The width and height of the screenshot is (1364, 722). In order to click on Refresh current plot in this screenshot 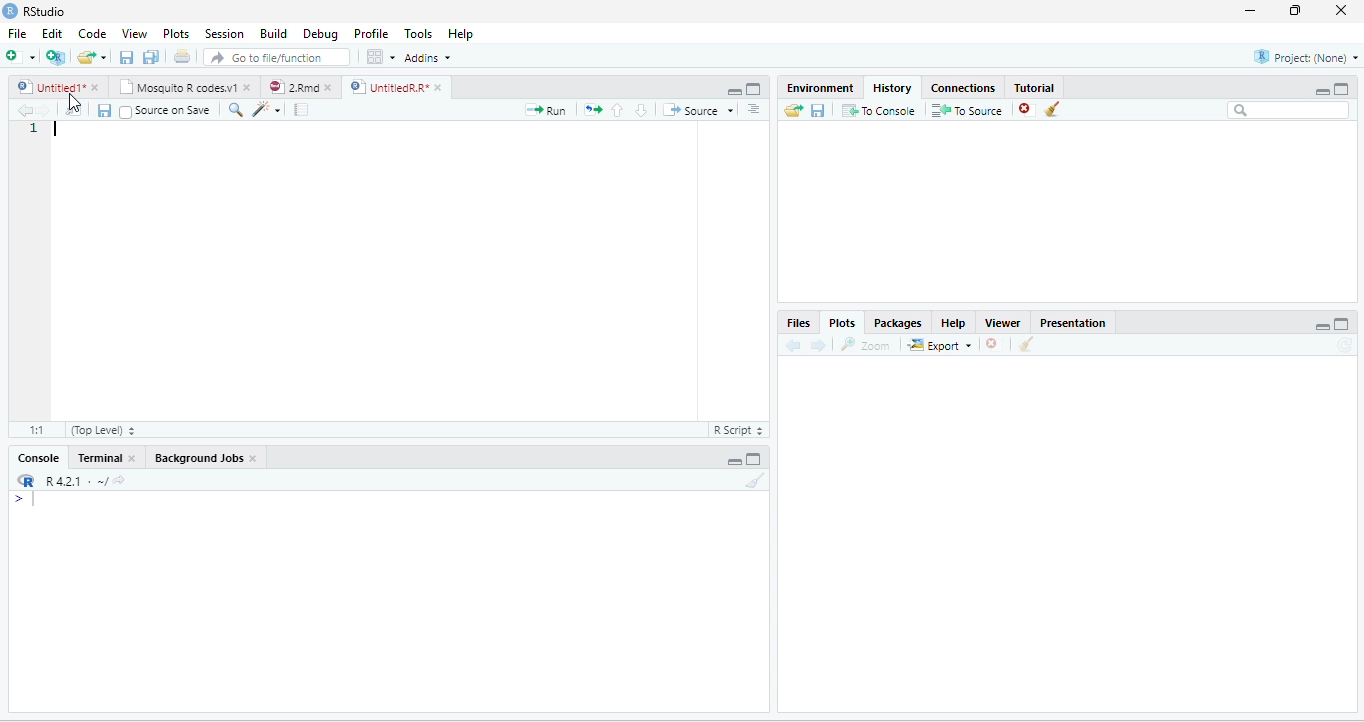, I will do `click(1344, 344)`.